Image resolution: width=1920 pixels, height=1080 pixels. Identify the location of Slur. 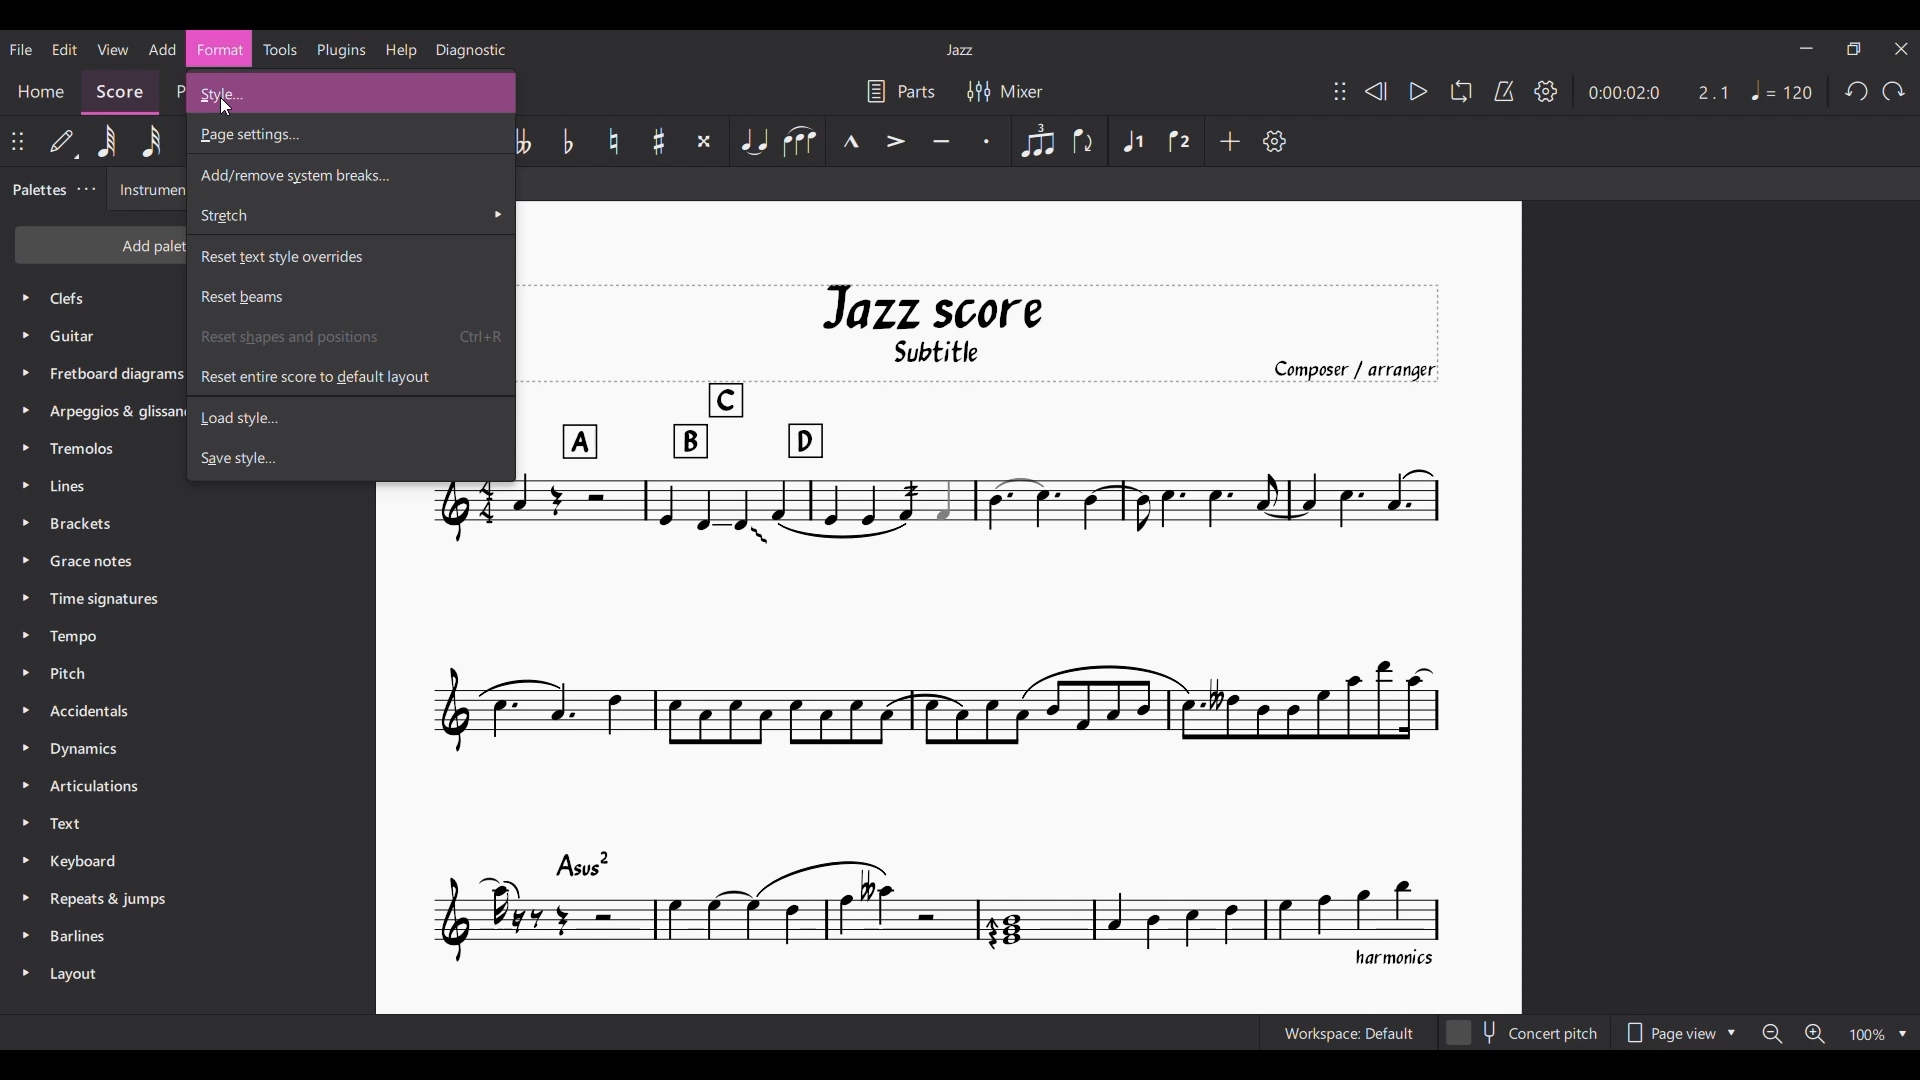
(800, 141).